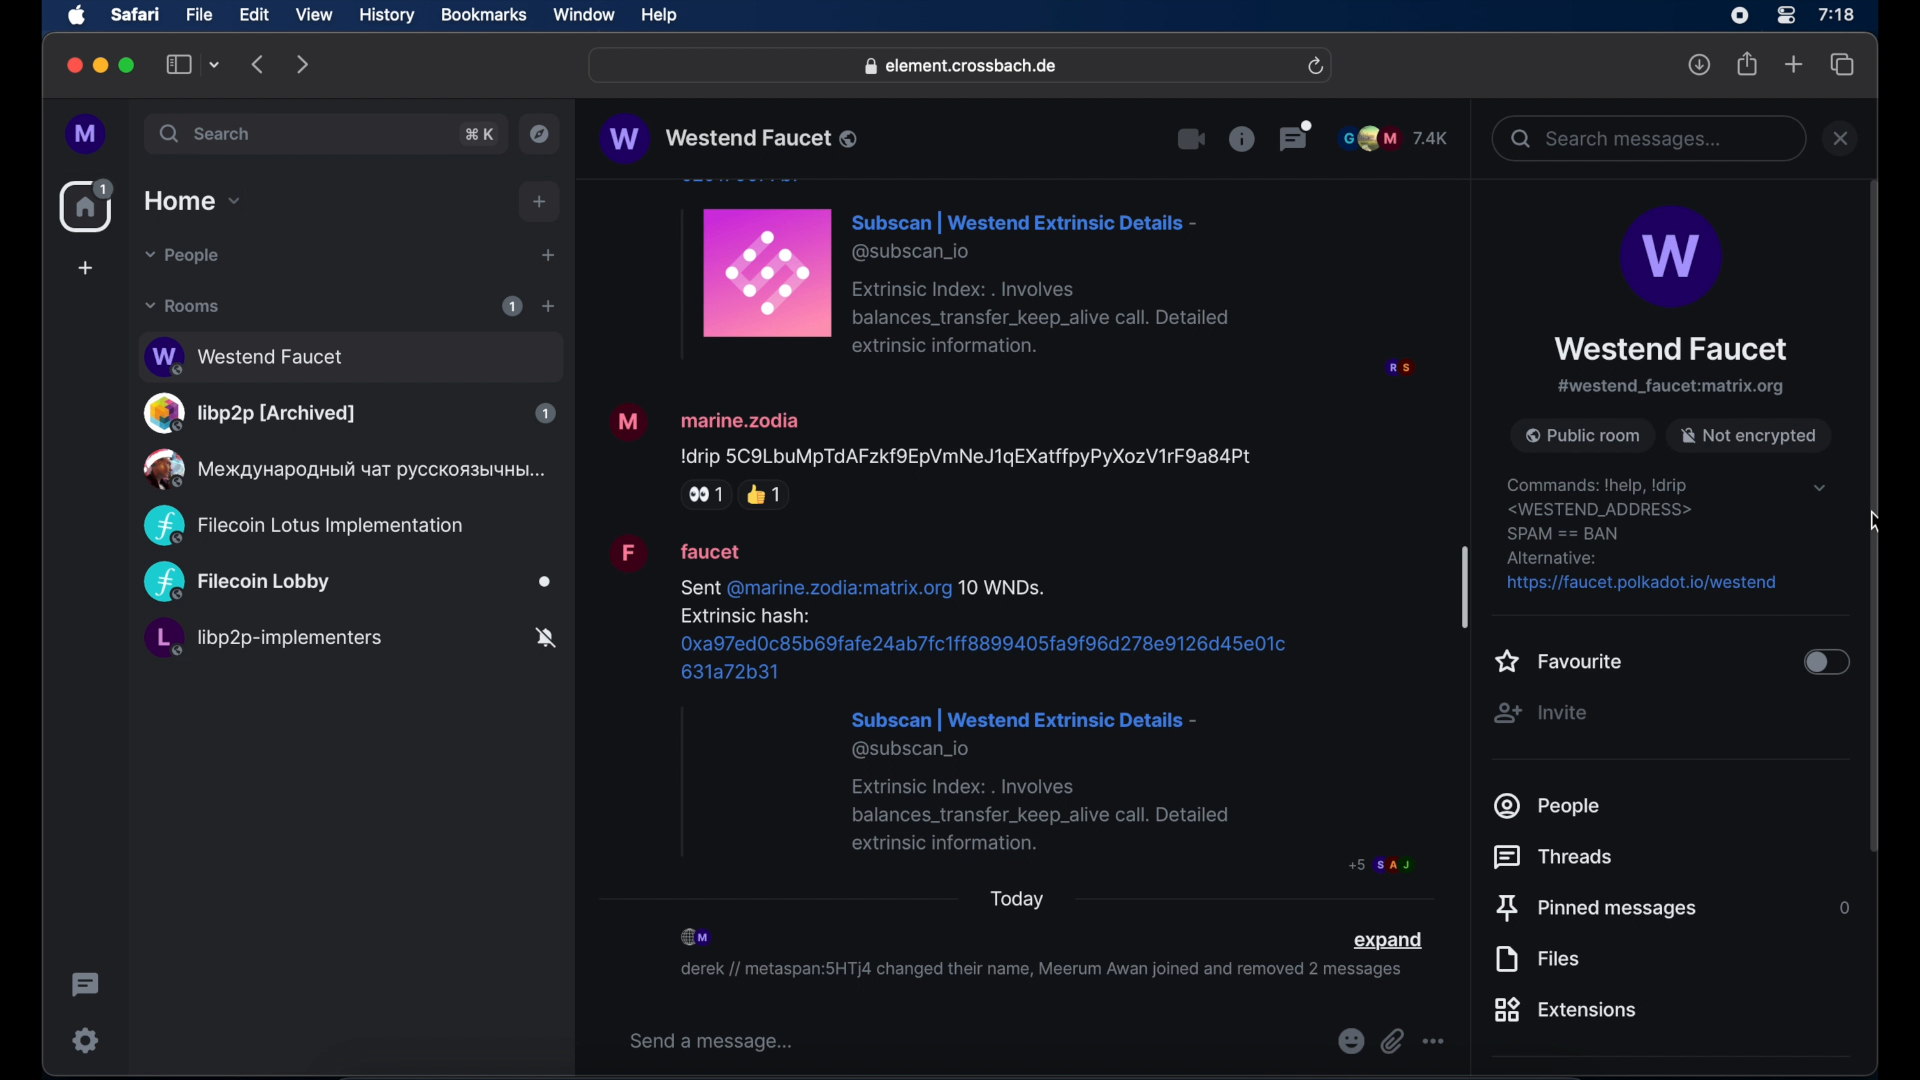 Image resolution: width=1920 pixels, height=1080 pixels. Describe the element at coordinates (349, 354) in the screenshot. I see `public room` at that location.